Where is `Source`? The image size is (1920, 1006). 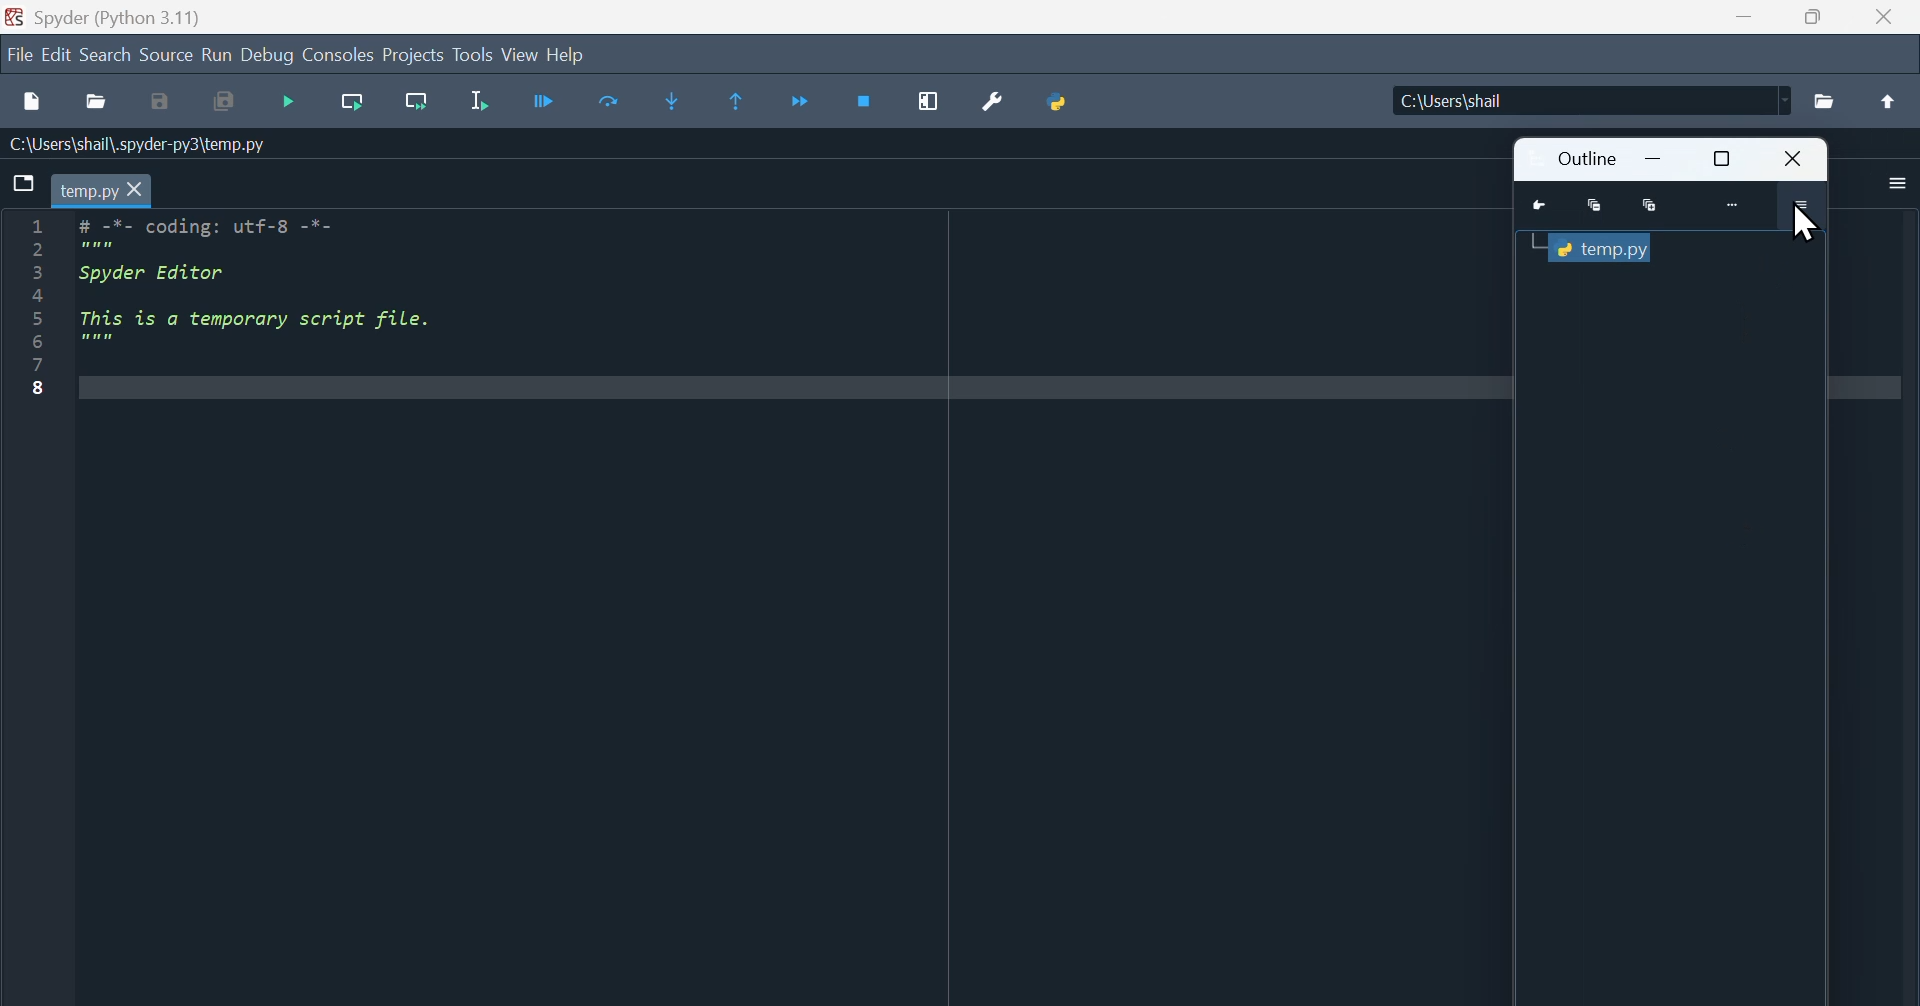
Source is located at coordinates (166, 52).